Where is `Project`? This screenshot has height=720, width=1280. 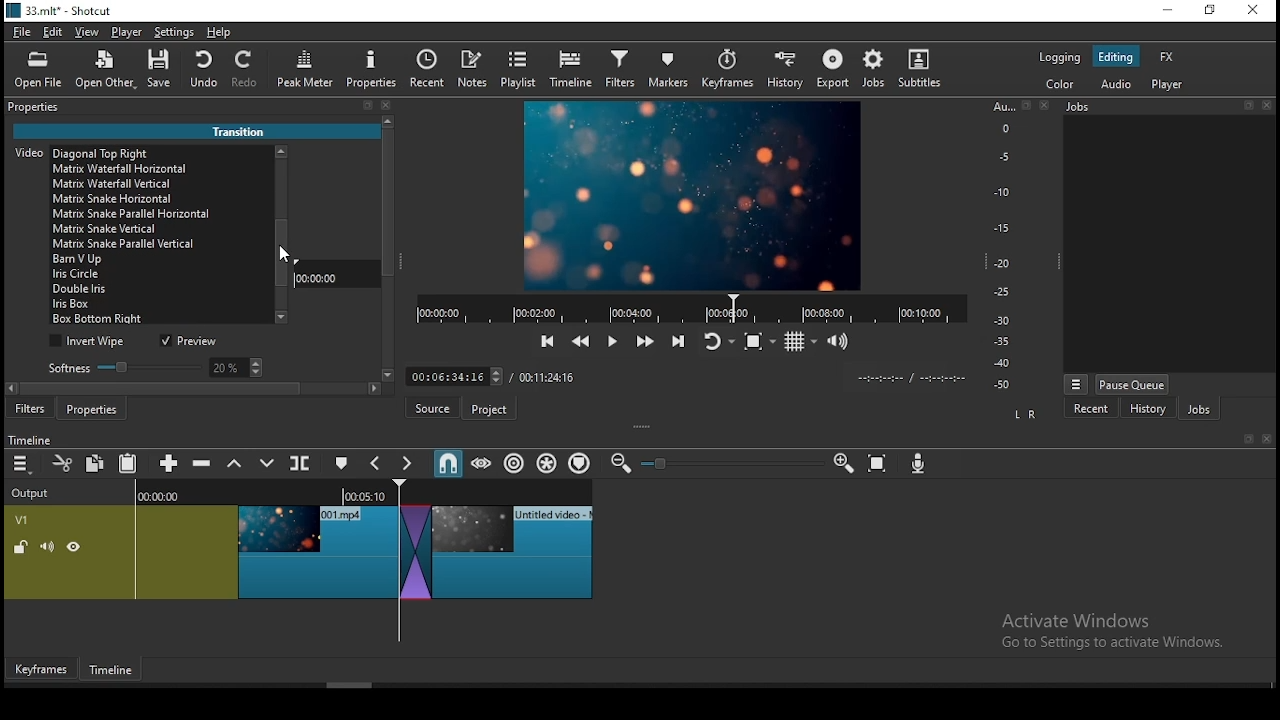
Project is located at coordinates (492, 409).